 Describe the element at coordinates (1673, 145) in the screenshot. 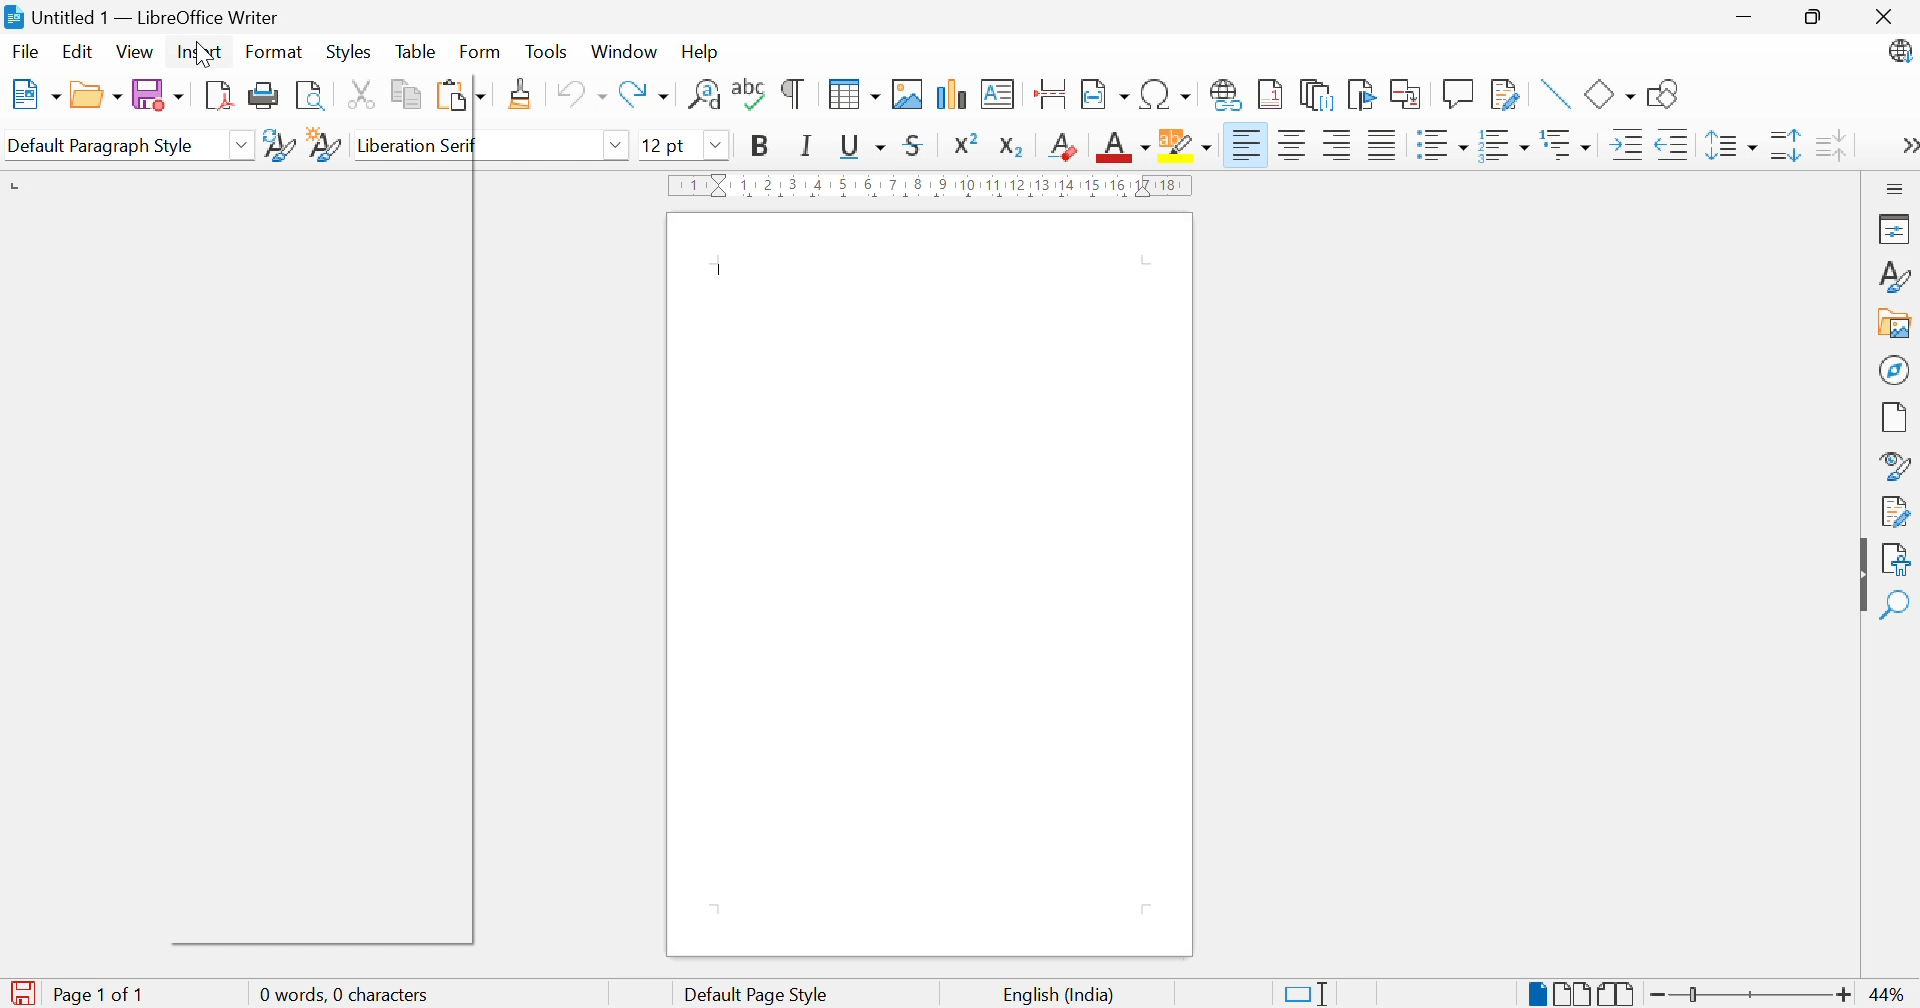

I see `Decrease indent` at that location.